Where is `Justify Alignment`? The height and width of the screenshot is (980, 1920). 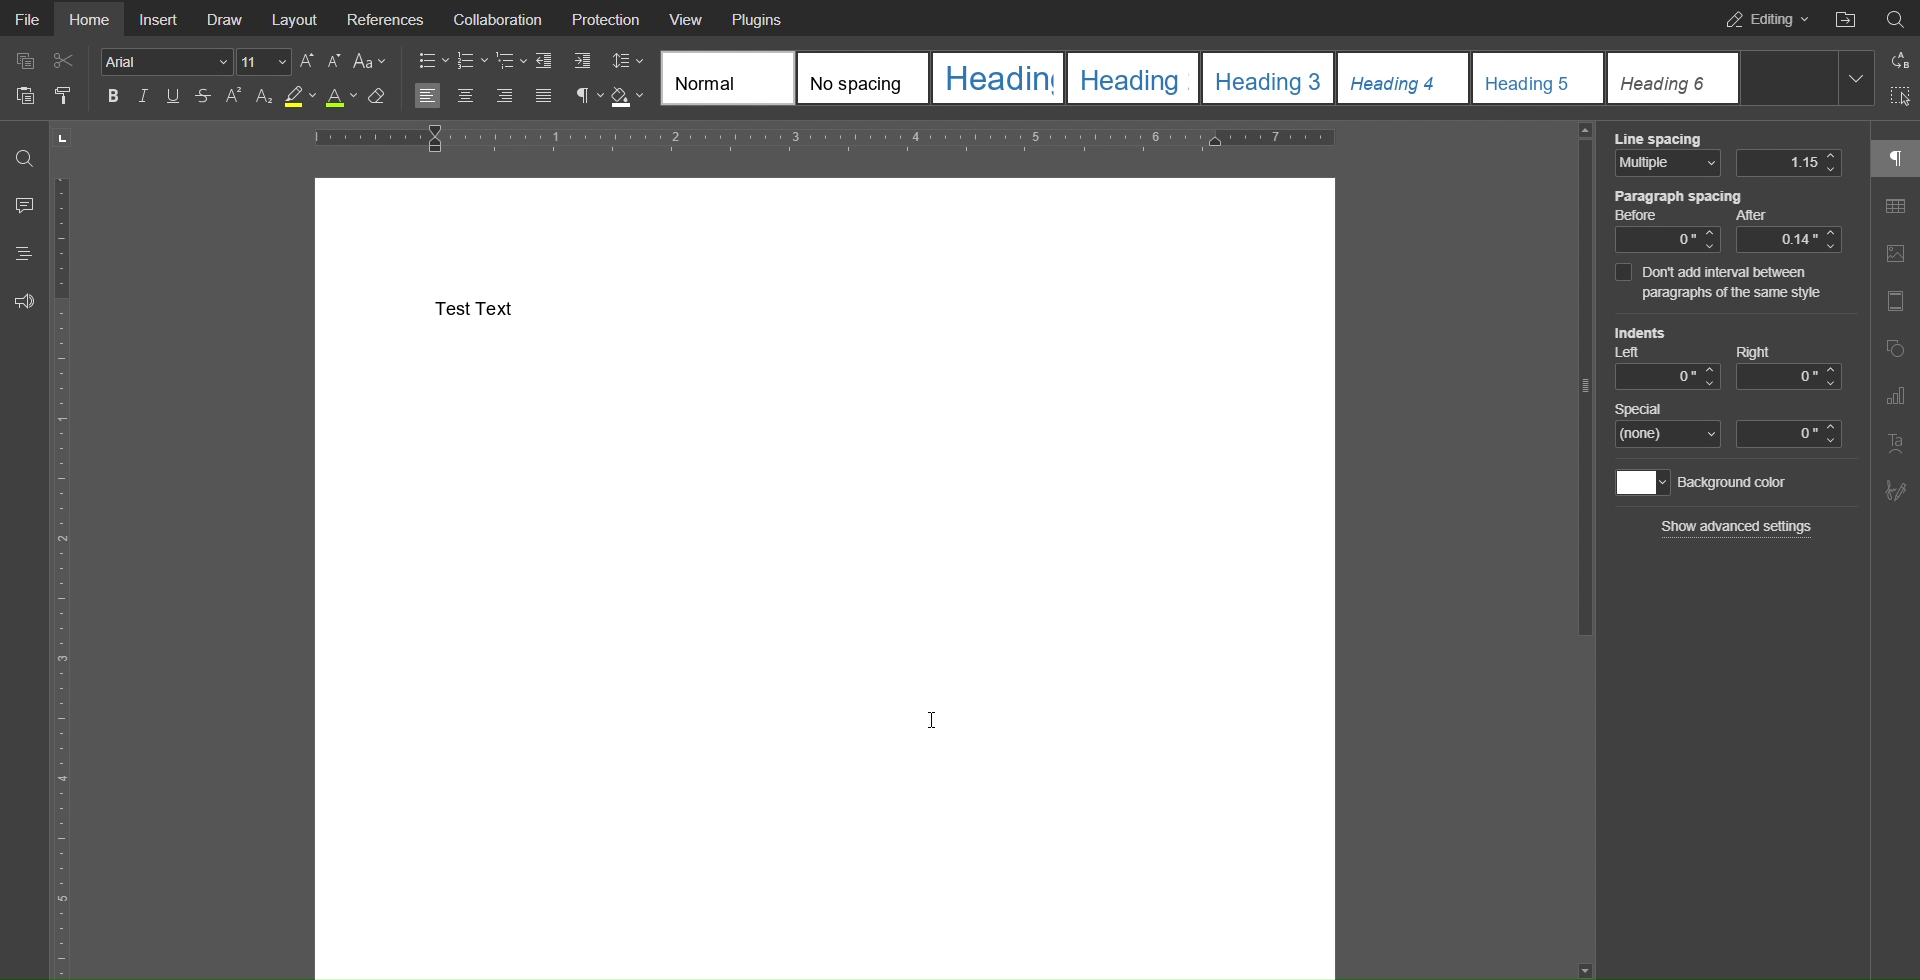
Justify Alignment is located at coordinates (542, 97).